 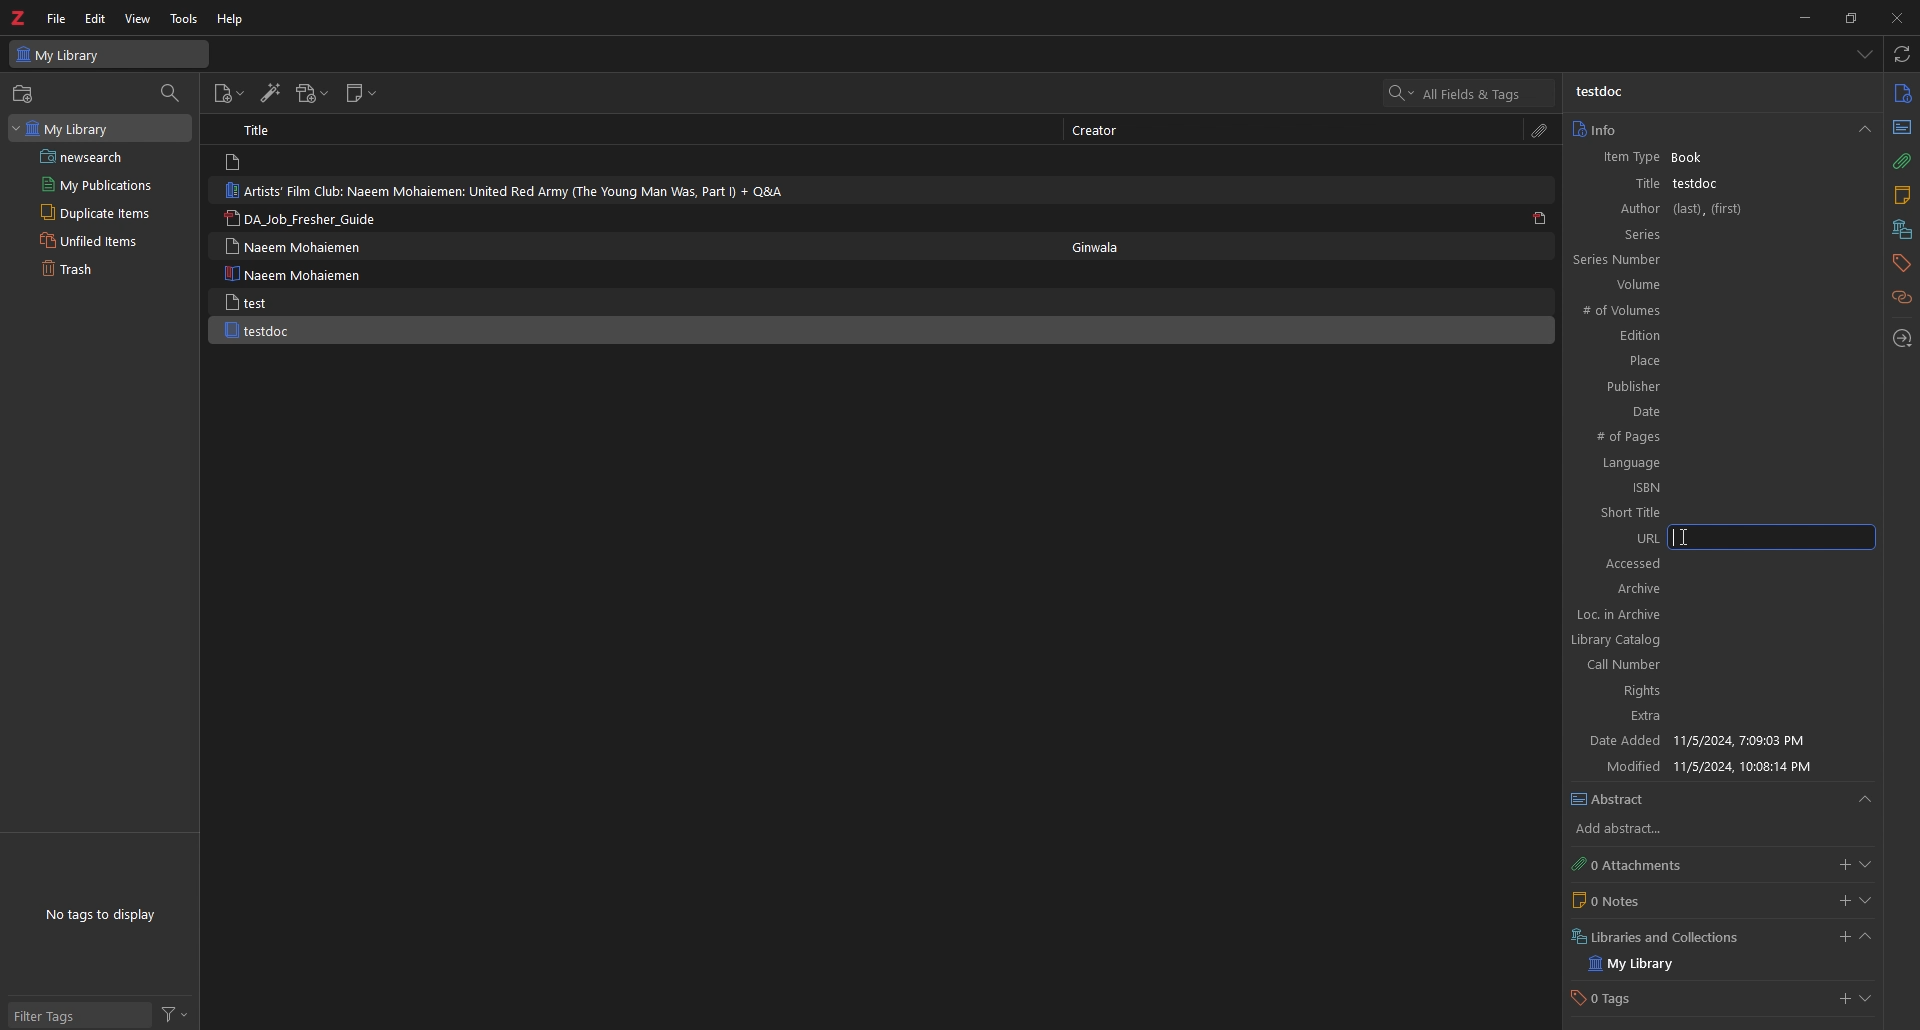 What do you see at coordinates (1474, 92) in the screenshot?
I see `search` at bounding box center [1474, 92].